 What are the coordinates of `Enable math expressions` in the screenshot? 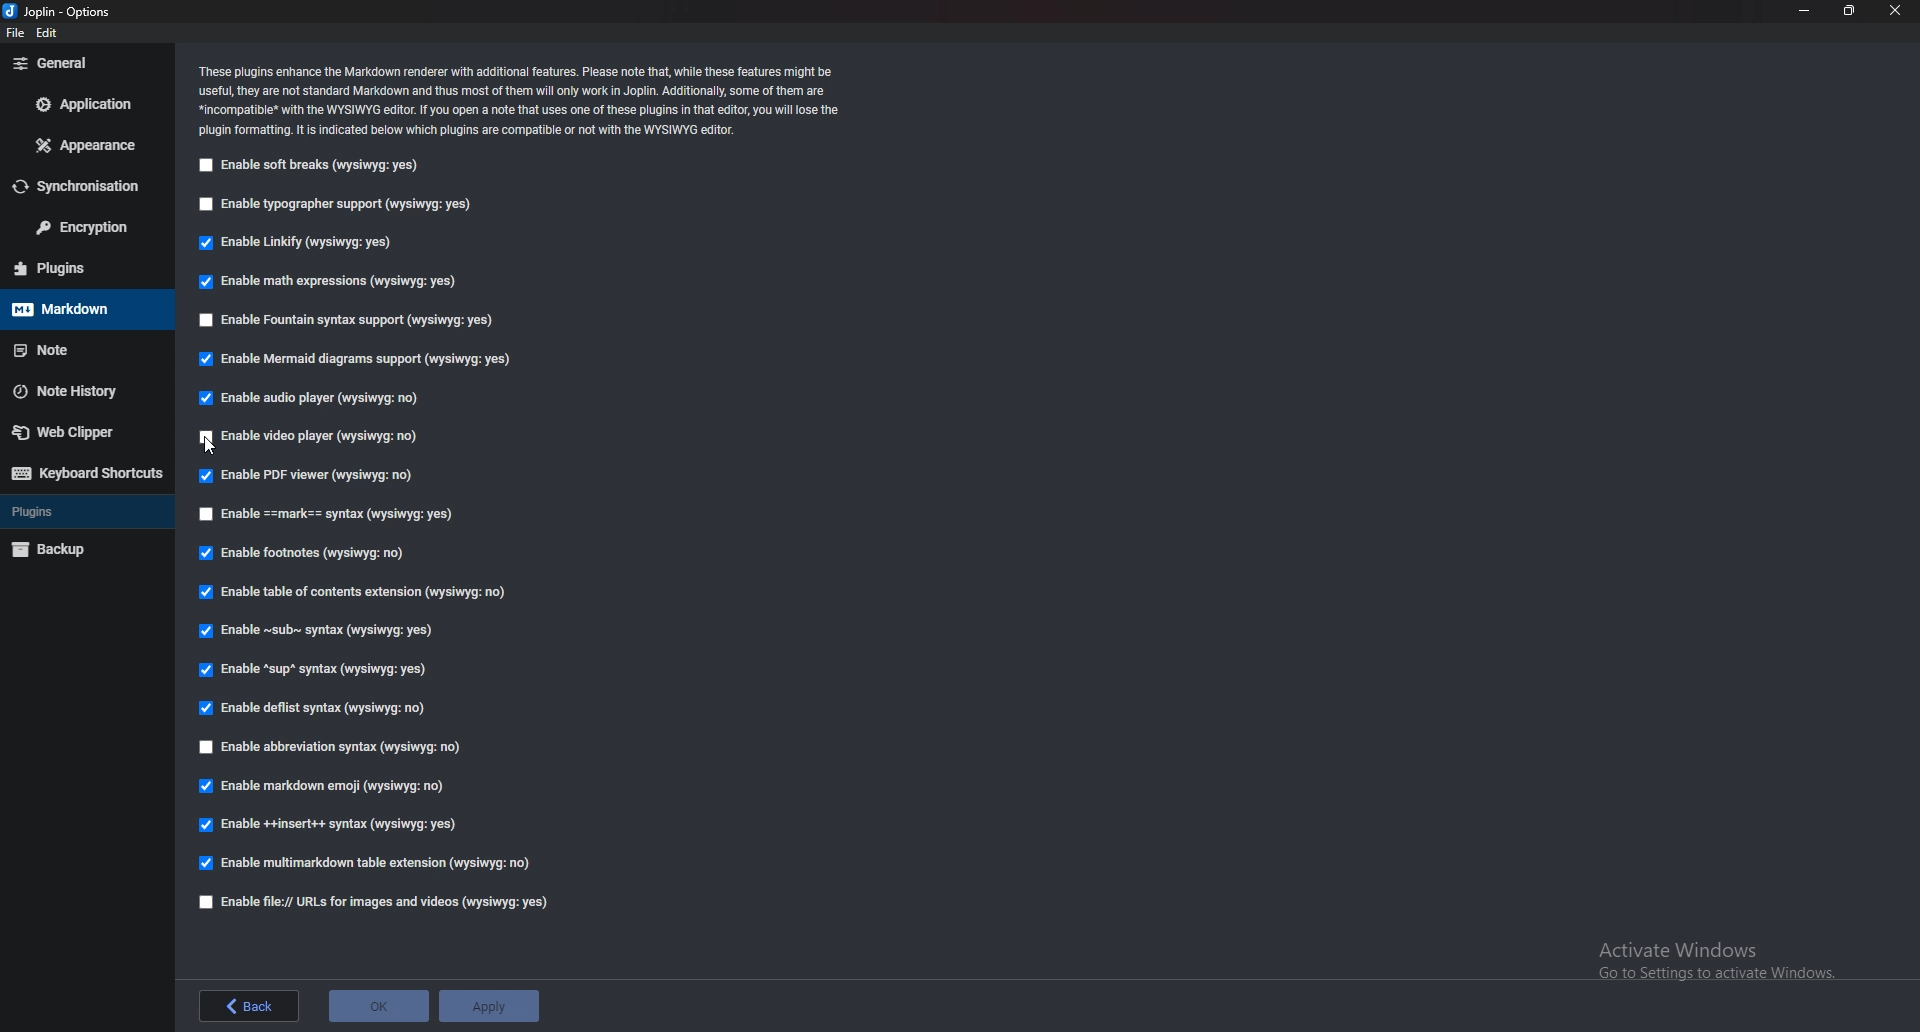 It's located at (338, 280).